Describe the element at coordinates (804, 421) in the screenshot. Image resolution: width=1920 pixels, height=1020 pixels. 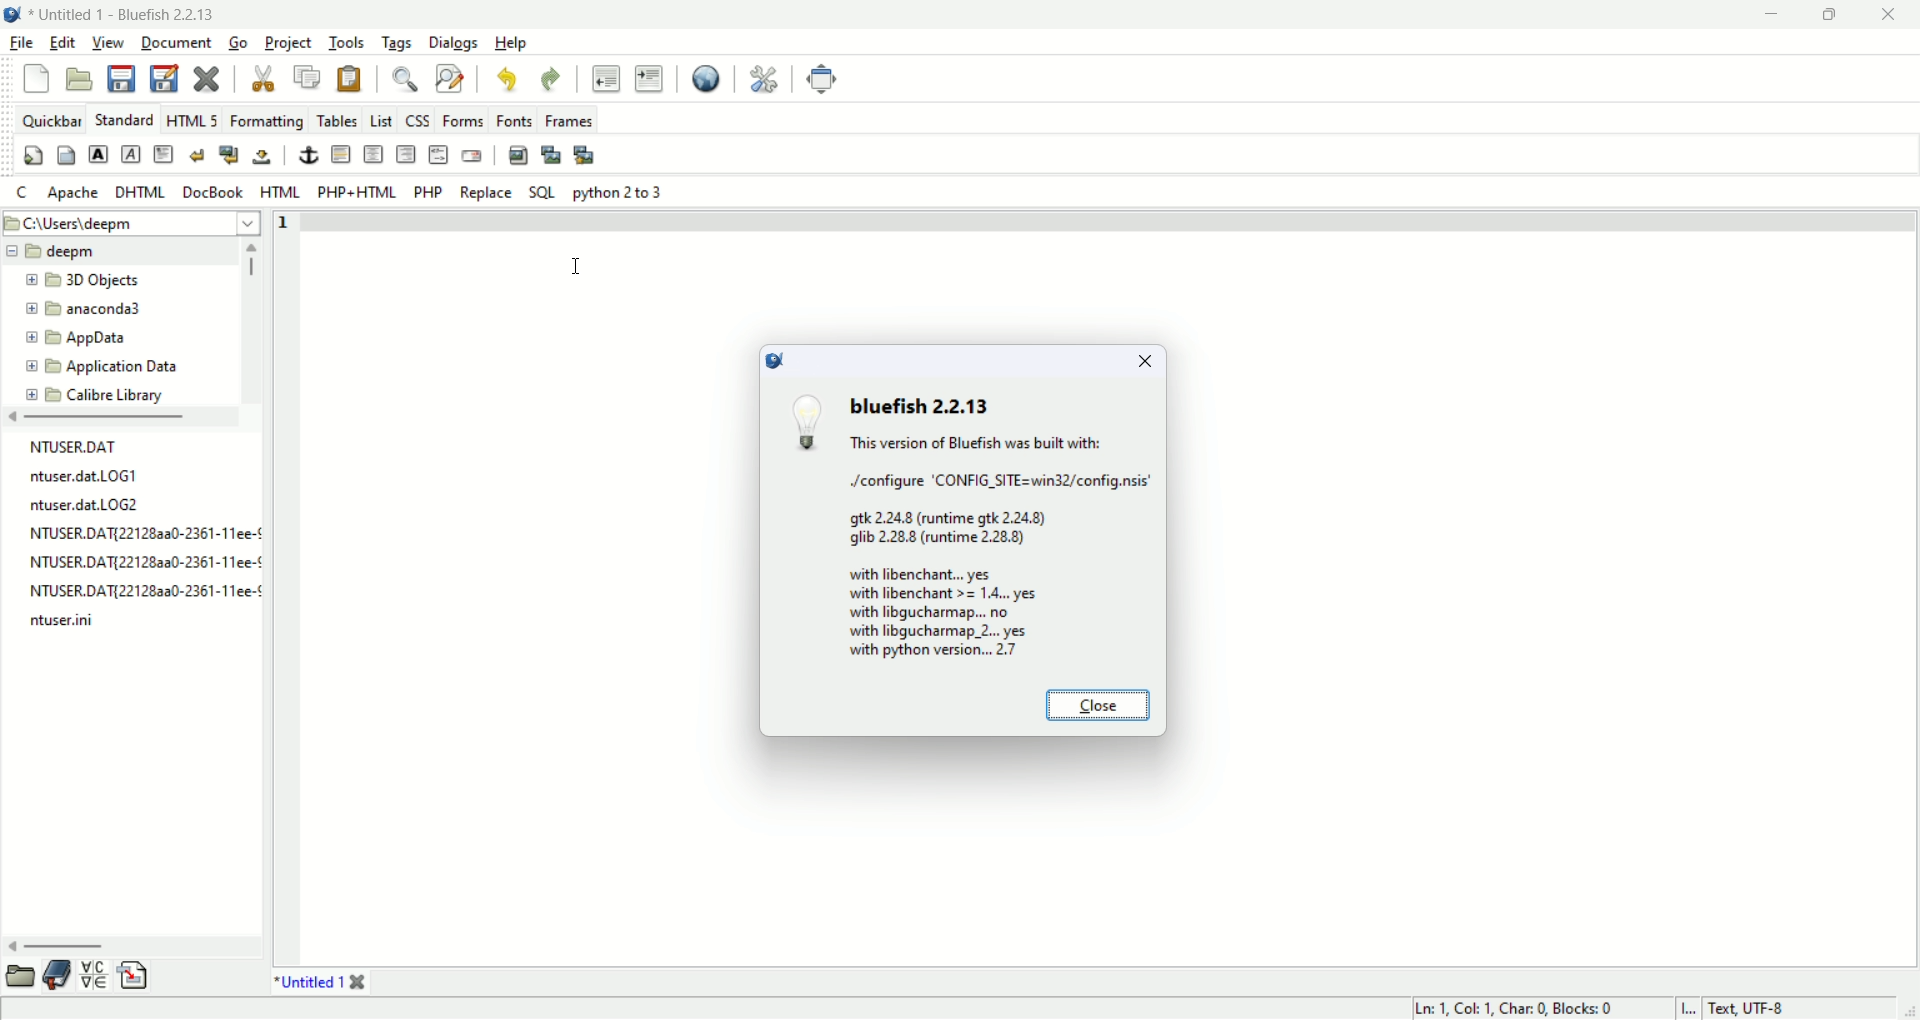
I see `bulb icon` at that location.